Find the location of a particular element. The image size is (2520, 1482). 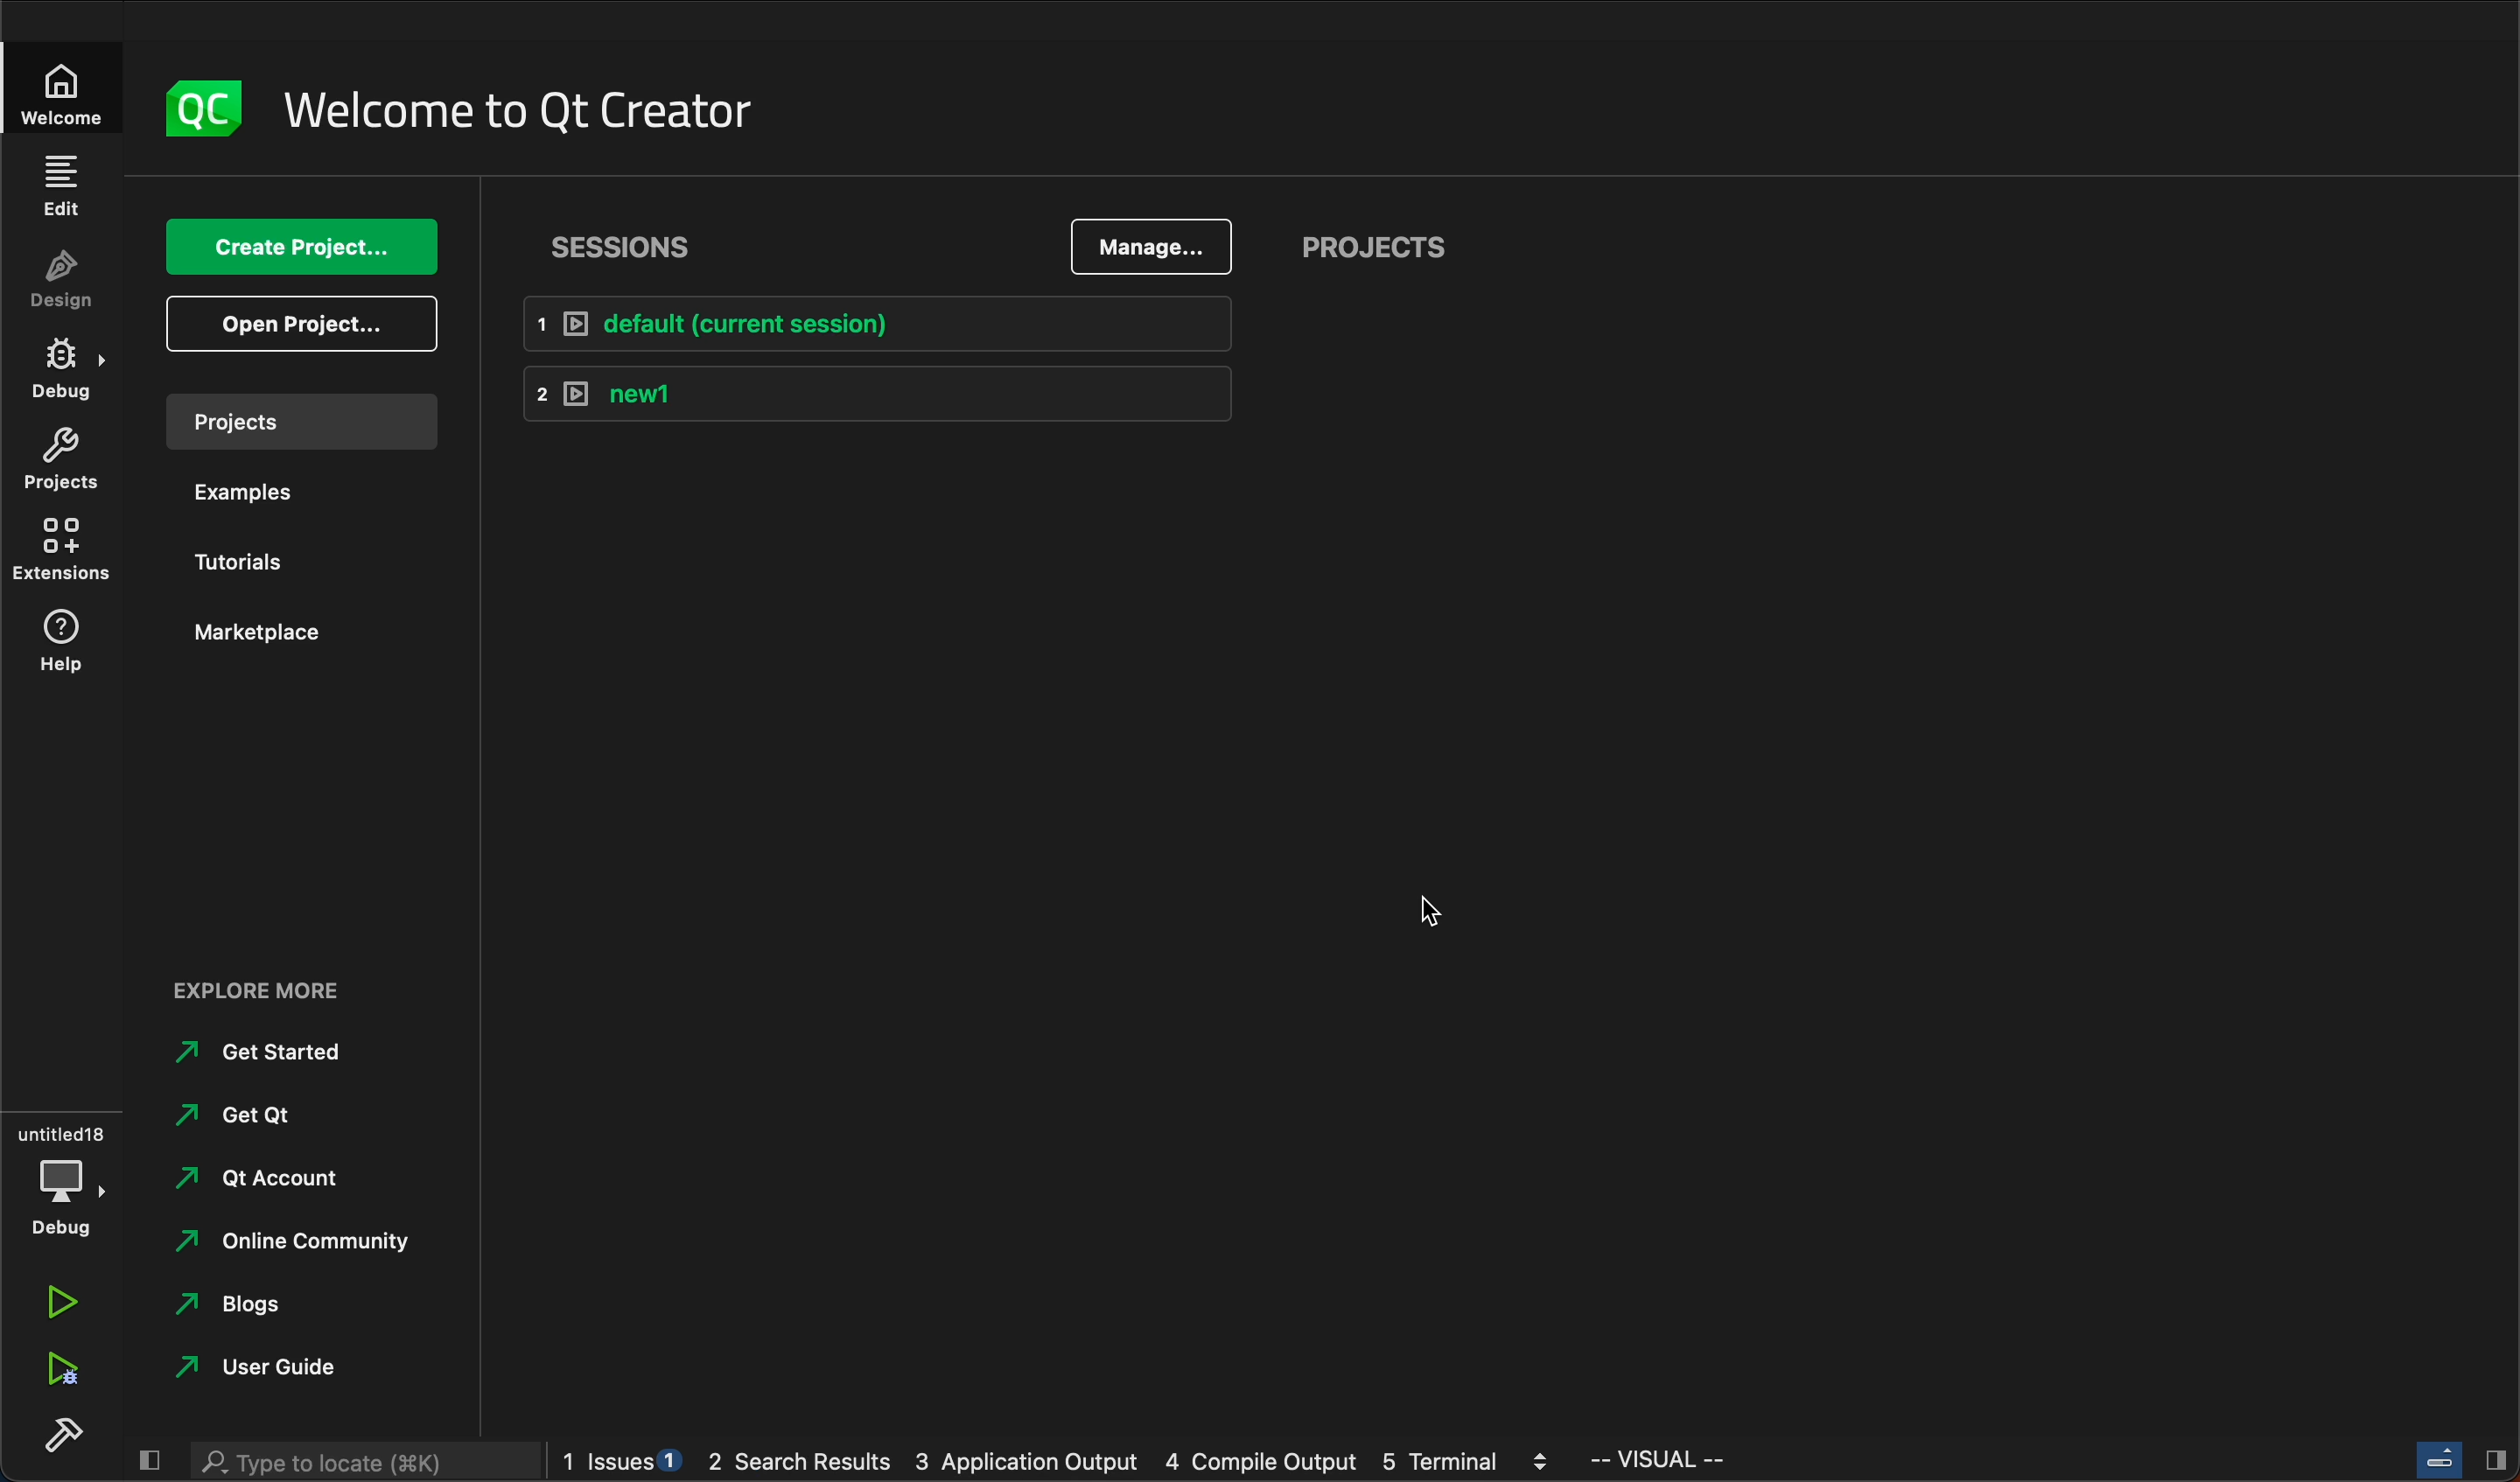

create project is located at coordinates (301, 243).